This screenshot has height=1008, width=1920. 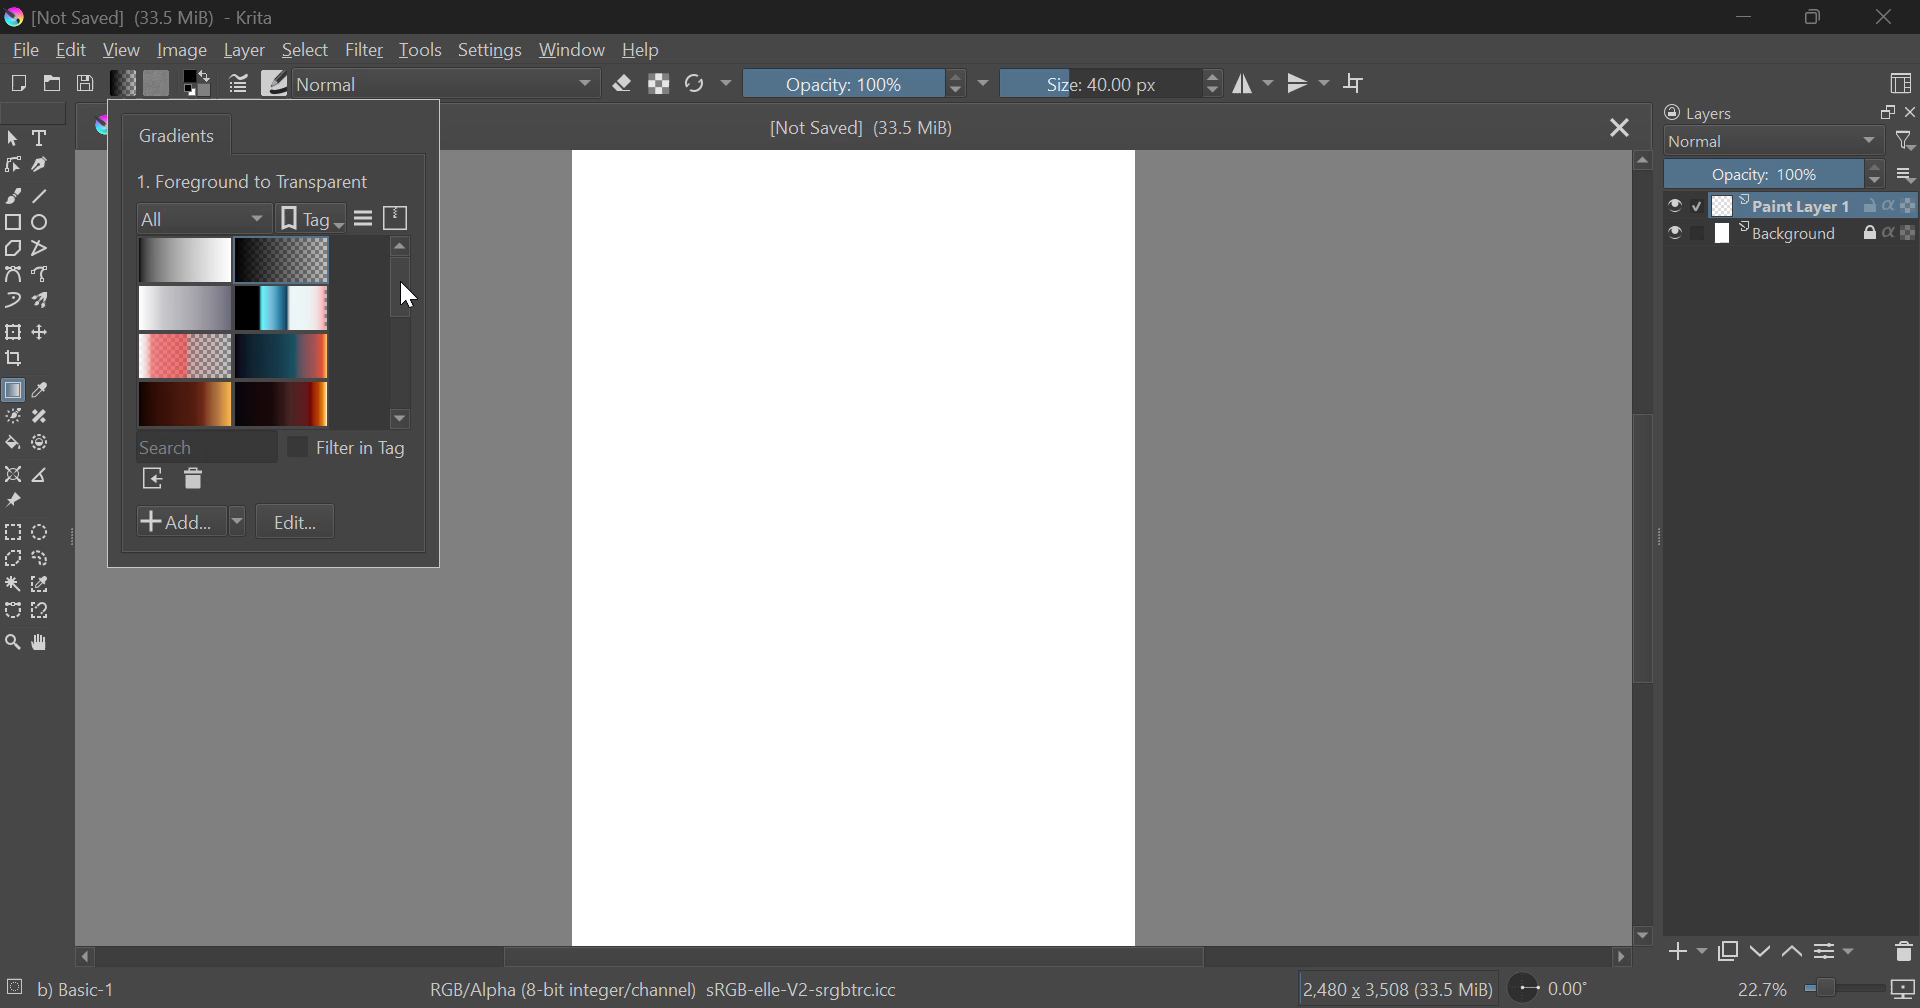 What do you see at coordinates (1112, 81) in the screenshot?
I see `Size: 40.00 px` at bounding box center [1112, 81].